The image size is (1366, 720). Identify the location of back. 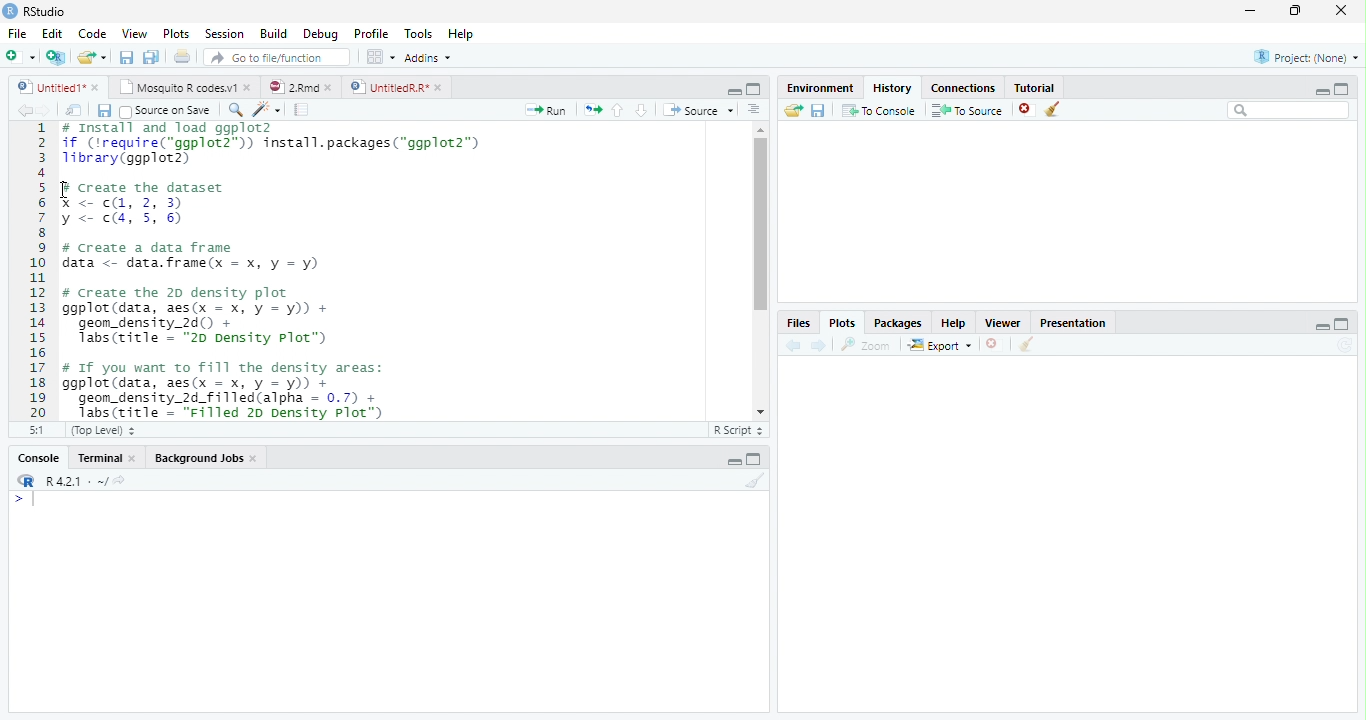
(790, 345).